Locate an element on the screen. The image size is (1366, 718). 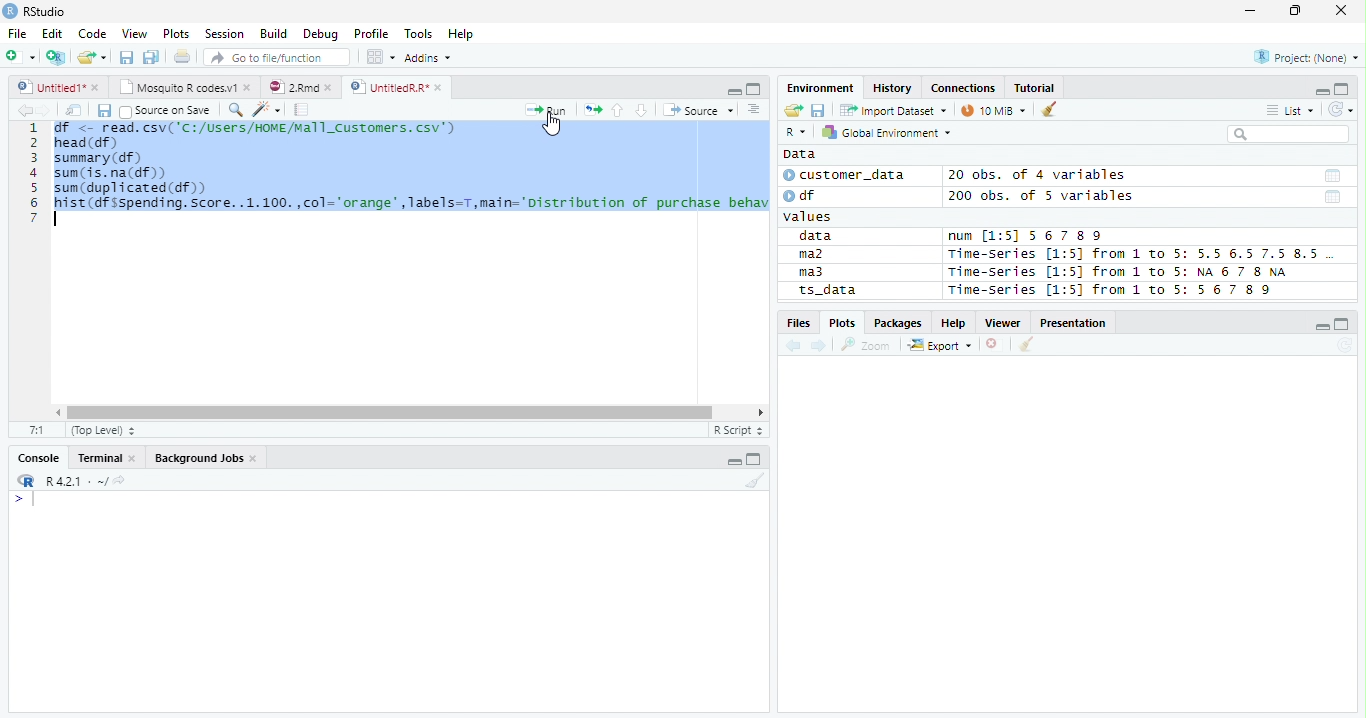
Next is located at coordinates (820, 347).